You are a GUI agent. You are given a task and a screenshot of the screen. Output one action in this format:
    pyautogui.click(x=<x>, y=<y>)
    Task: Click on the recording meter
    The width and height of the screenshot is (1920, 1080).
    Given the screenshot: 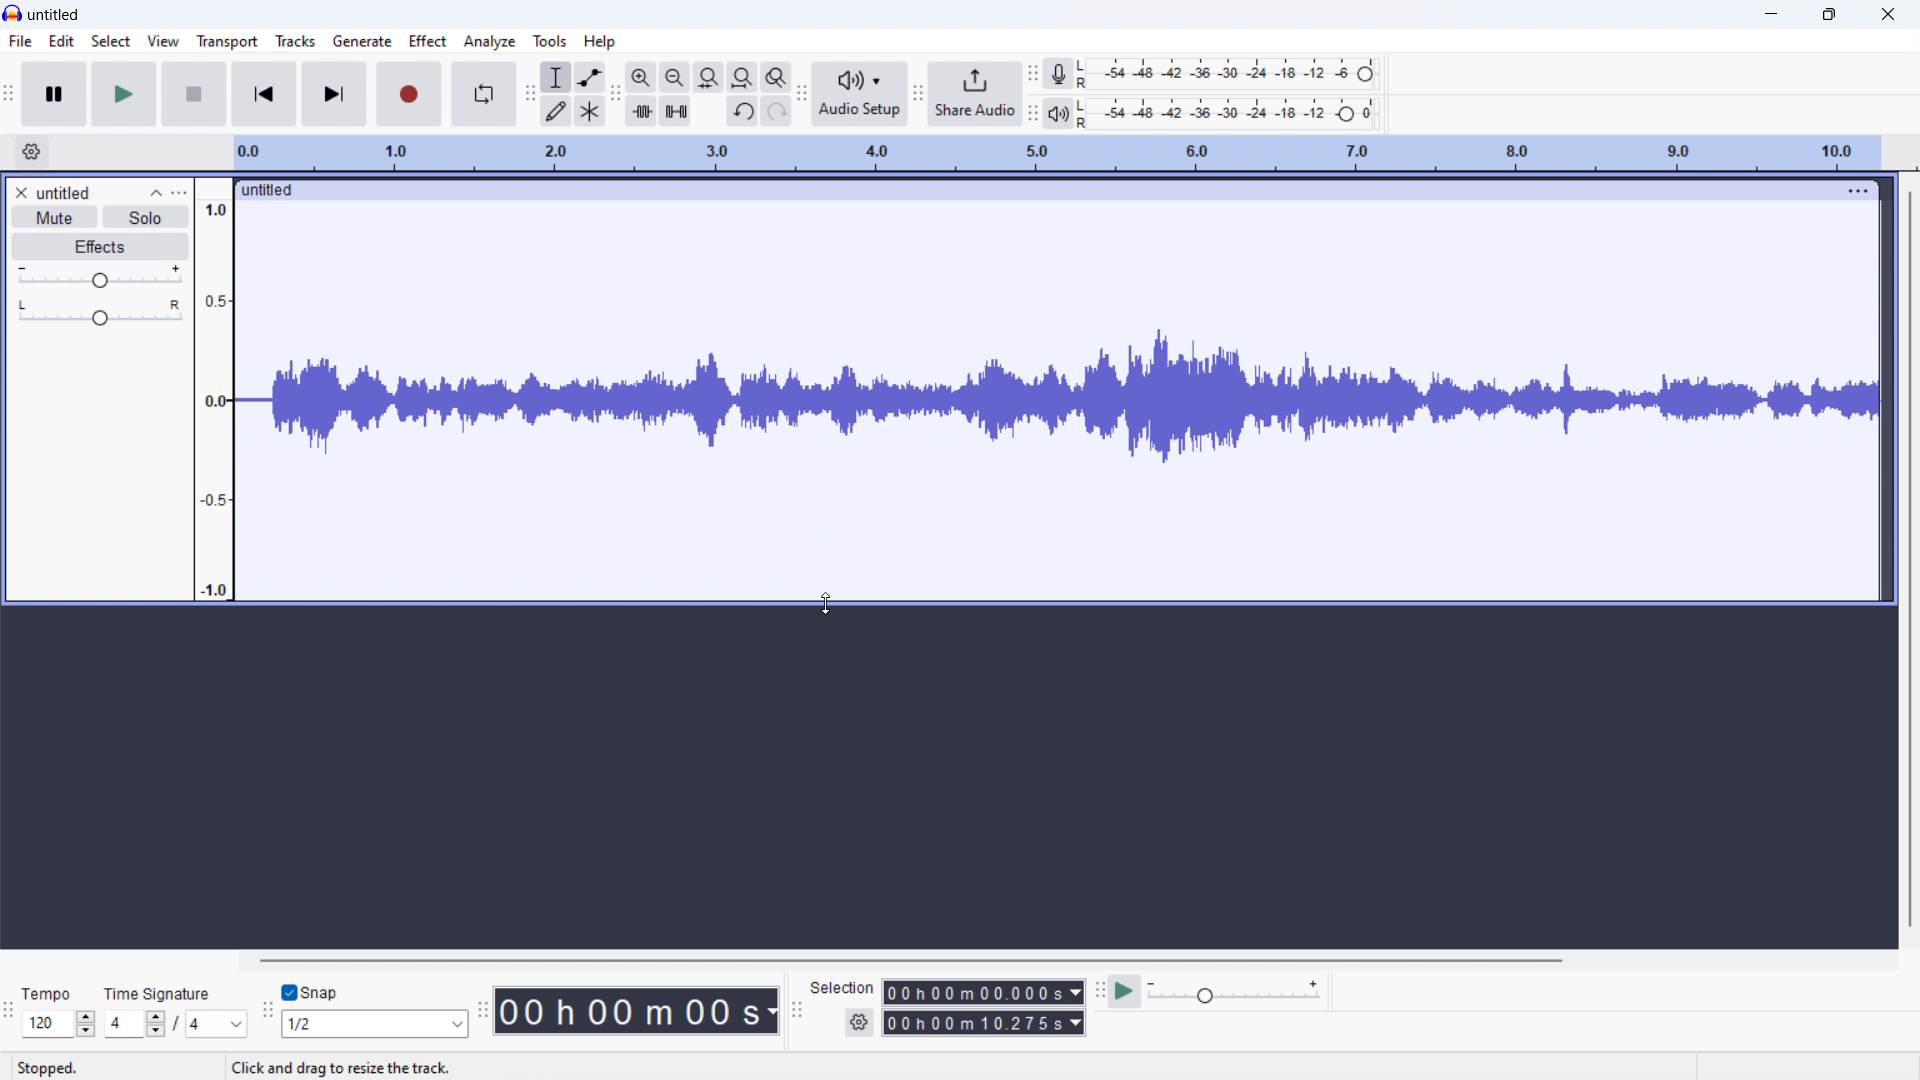 What is the action you would take?
    pyautogui.click(x=1060, y=74)
    